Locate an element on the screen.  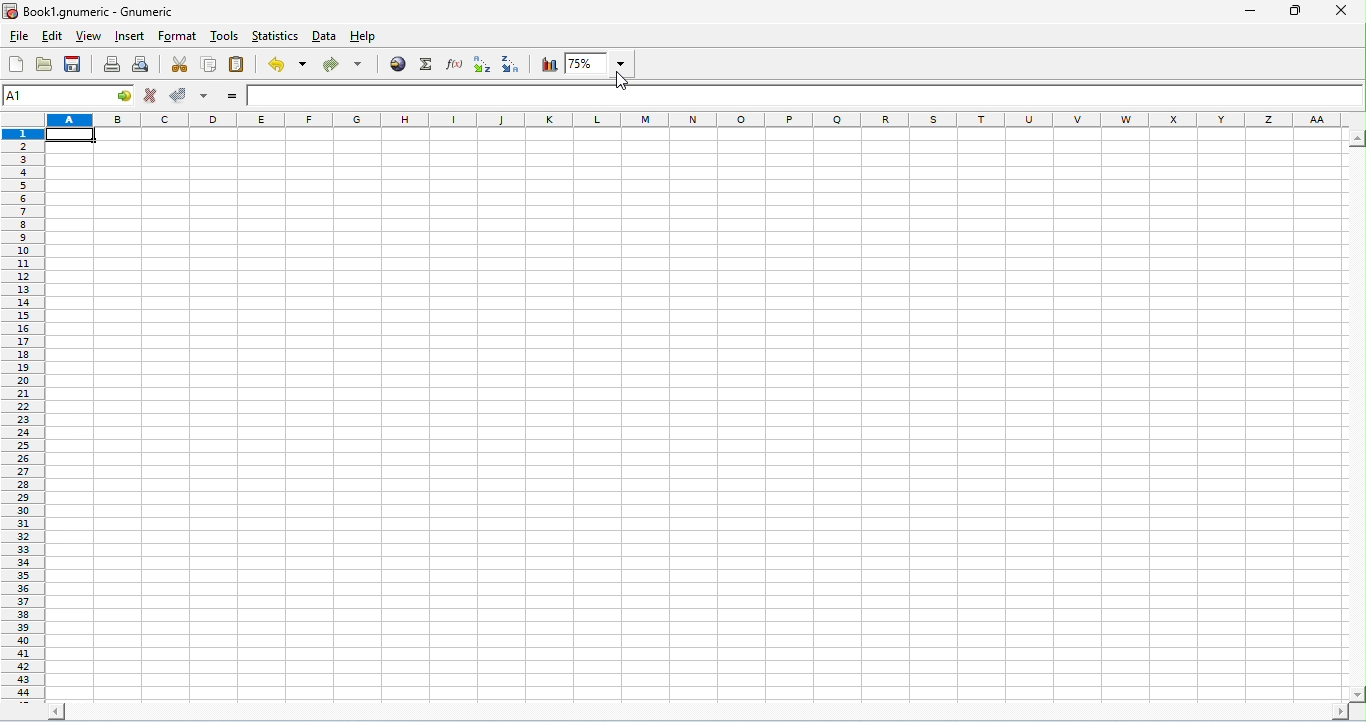
paste is located at coordinates (238, 65).